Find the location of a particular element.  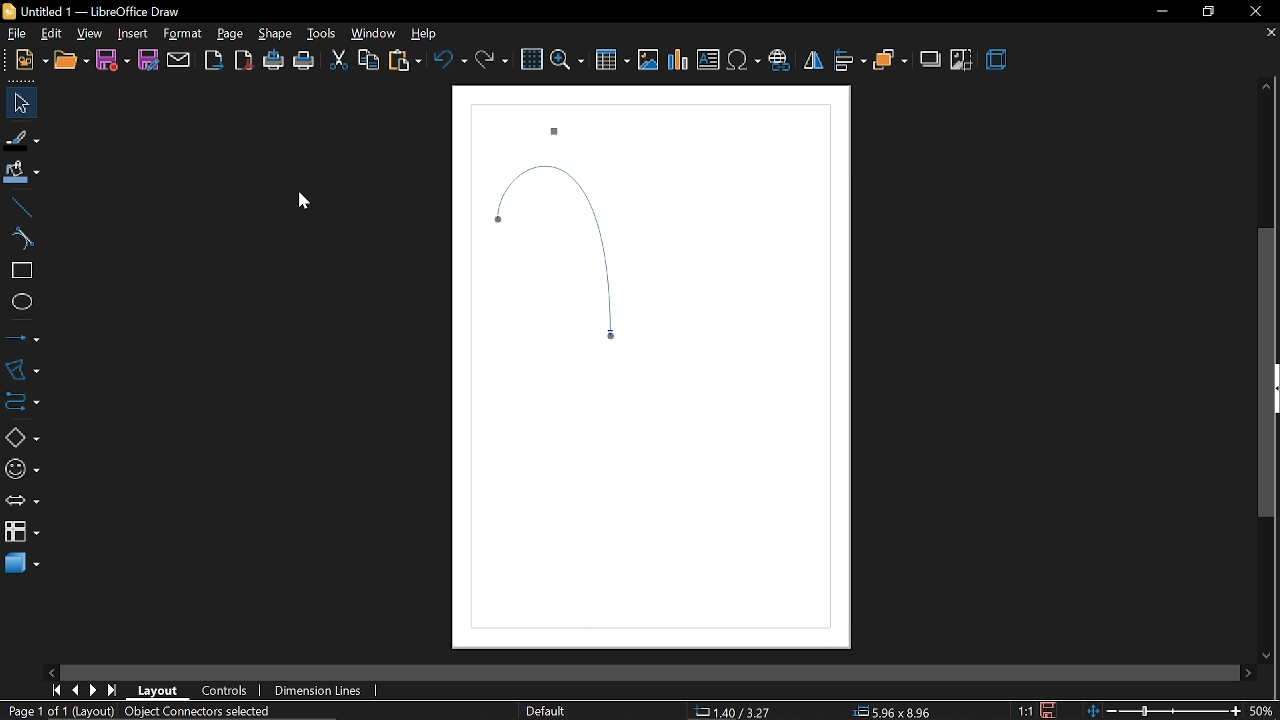

layout is located at coordinates (159, 691).